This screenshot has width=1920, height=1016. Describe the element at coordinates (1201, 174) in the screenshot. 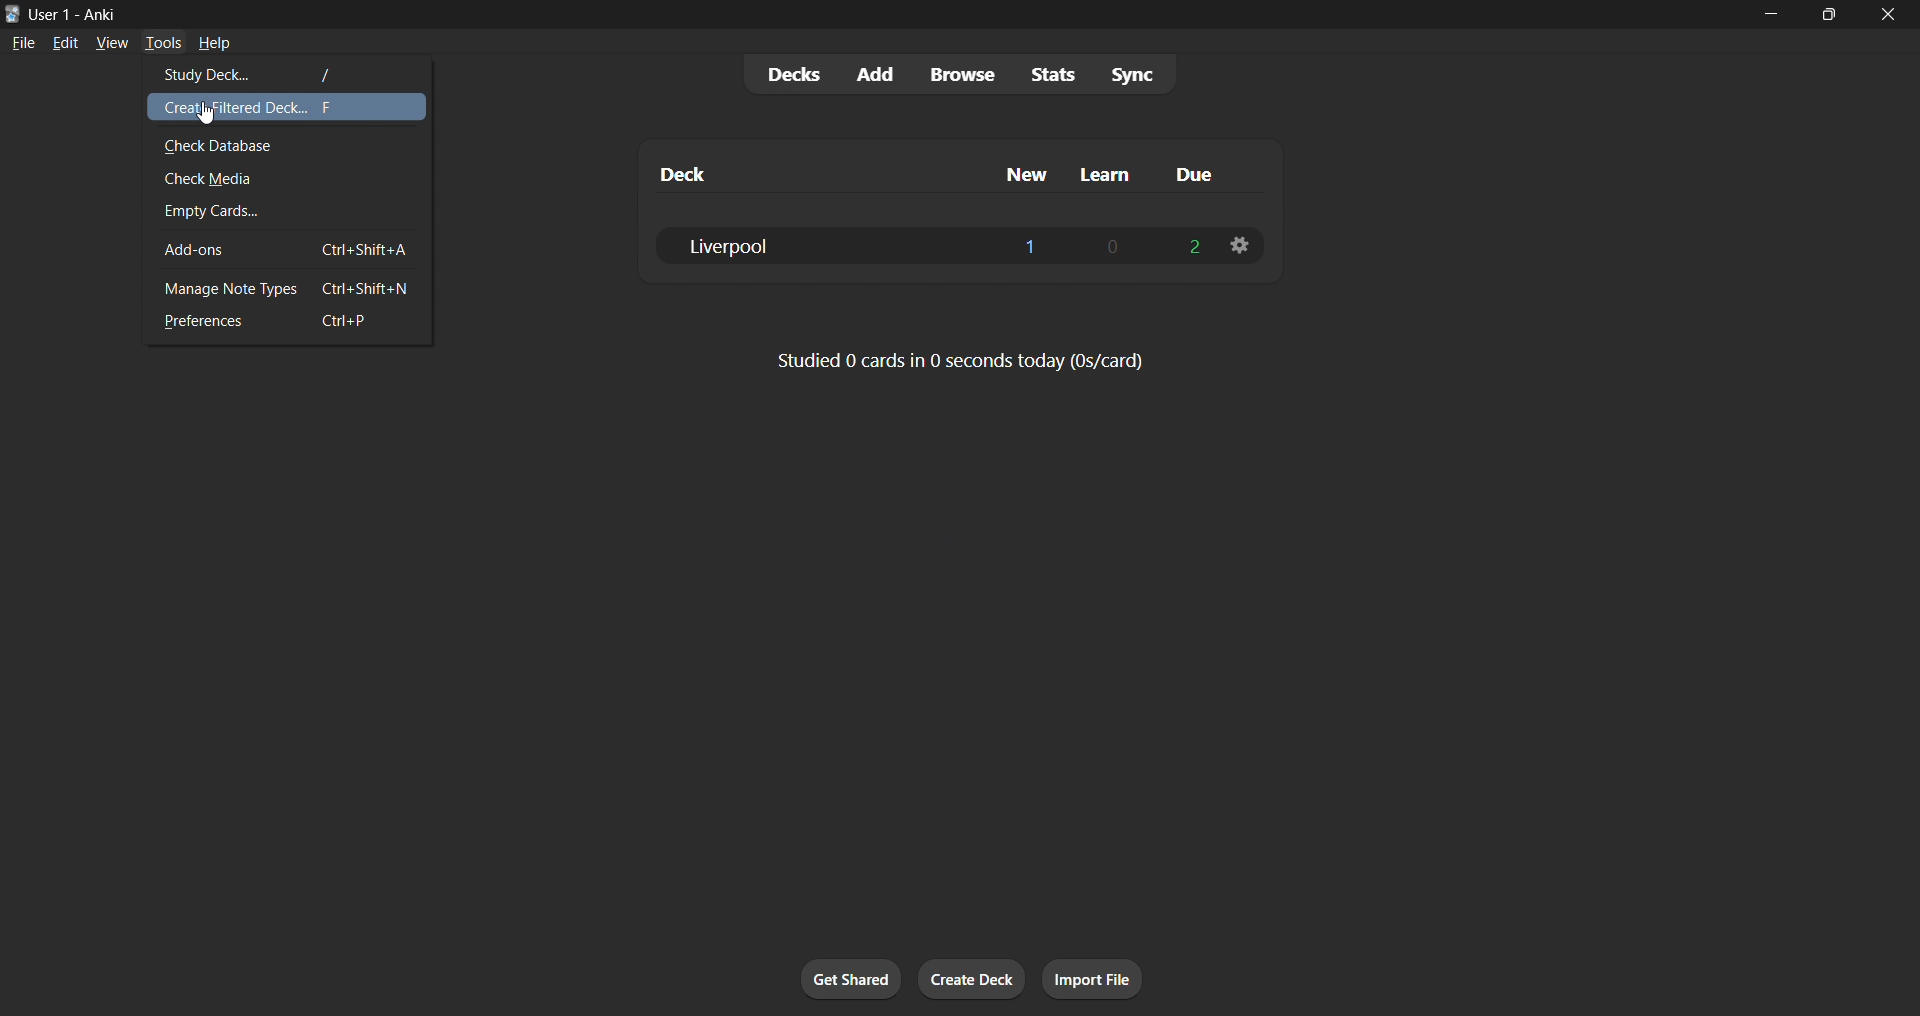

I see `due column` at that location.